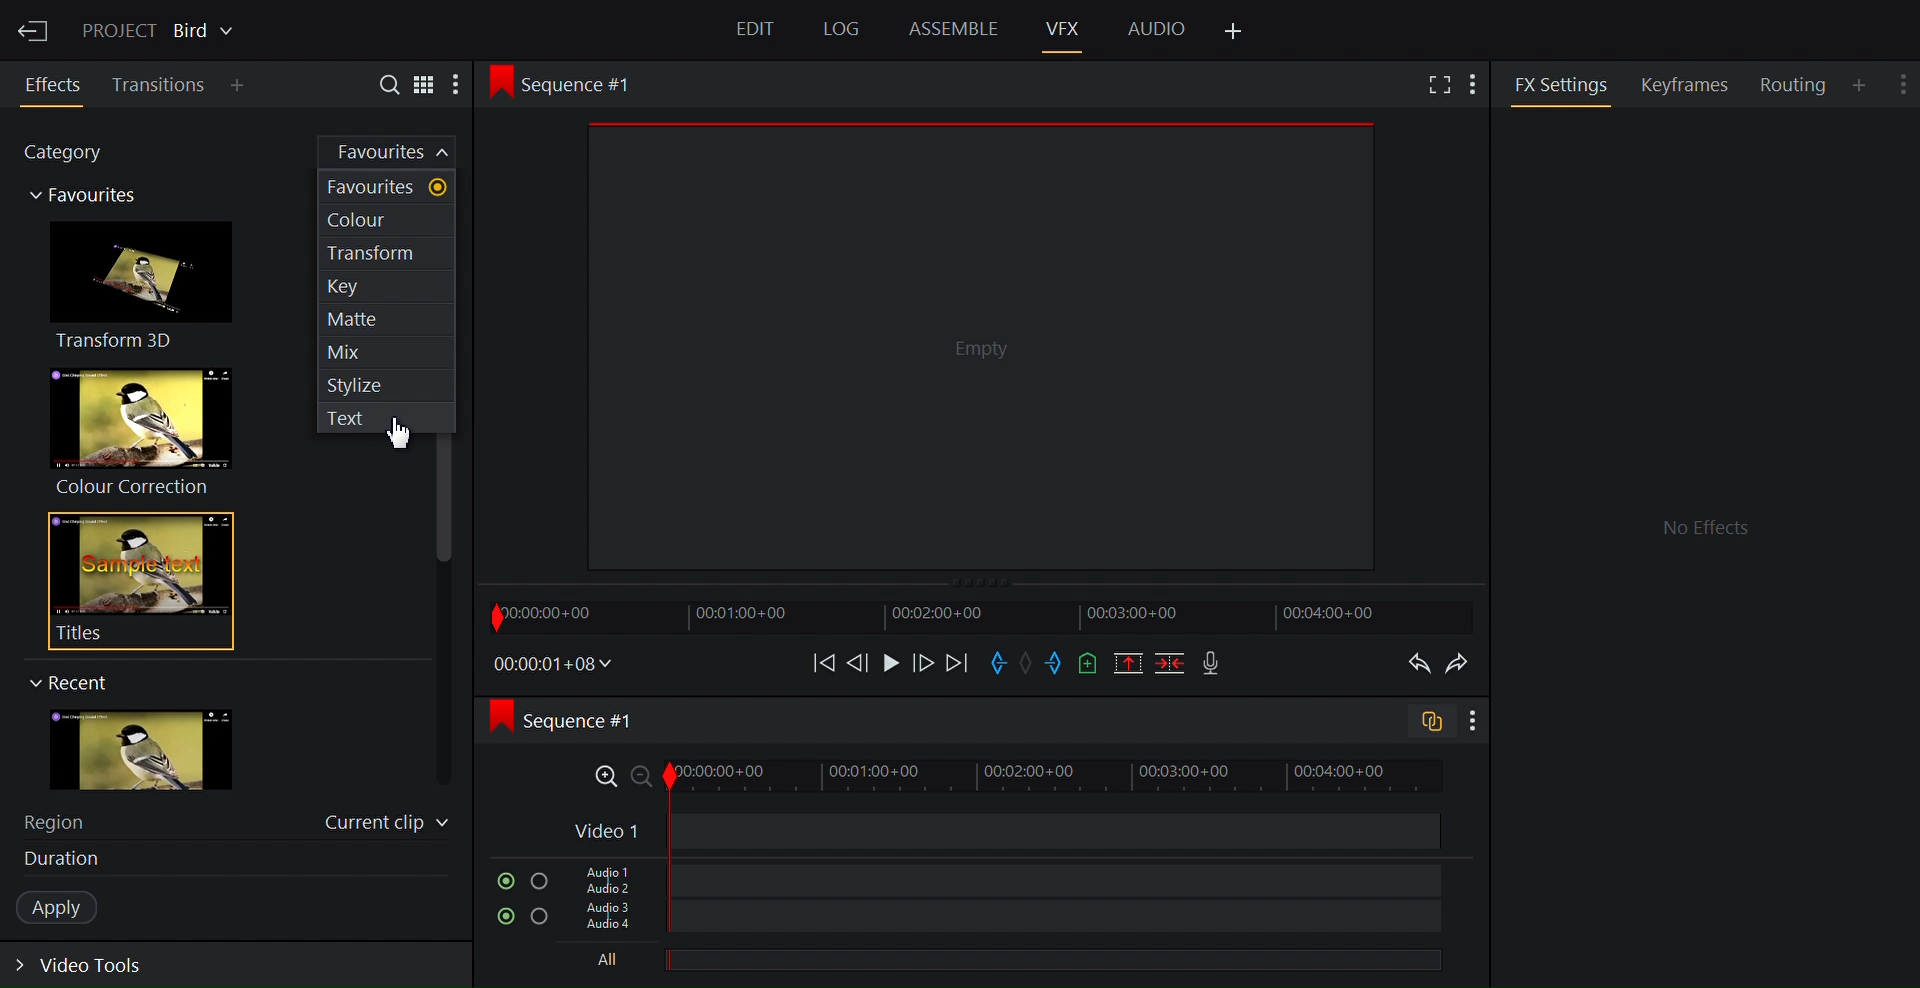 Image resolution: width=1920 pixels, height=988 pixels. Describe the element at coordinates (1438, 86) in the screenshot. I see `Full screen` at that location.